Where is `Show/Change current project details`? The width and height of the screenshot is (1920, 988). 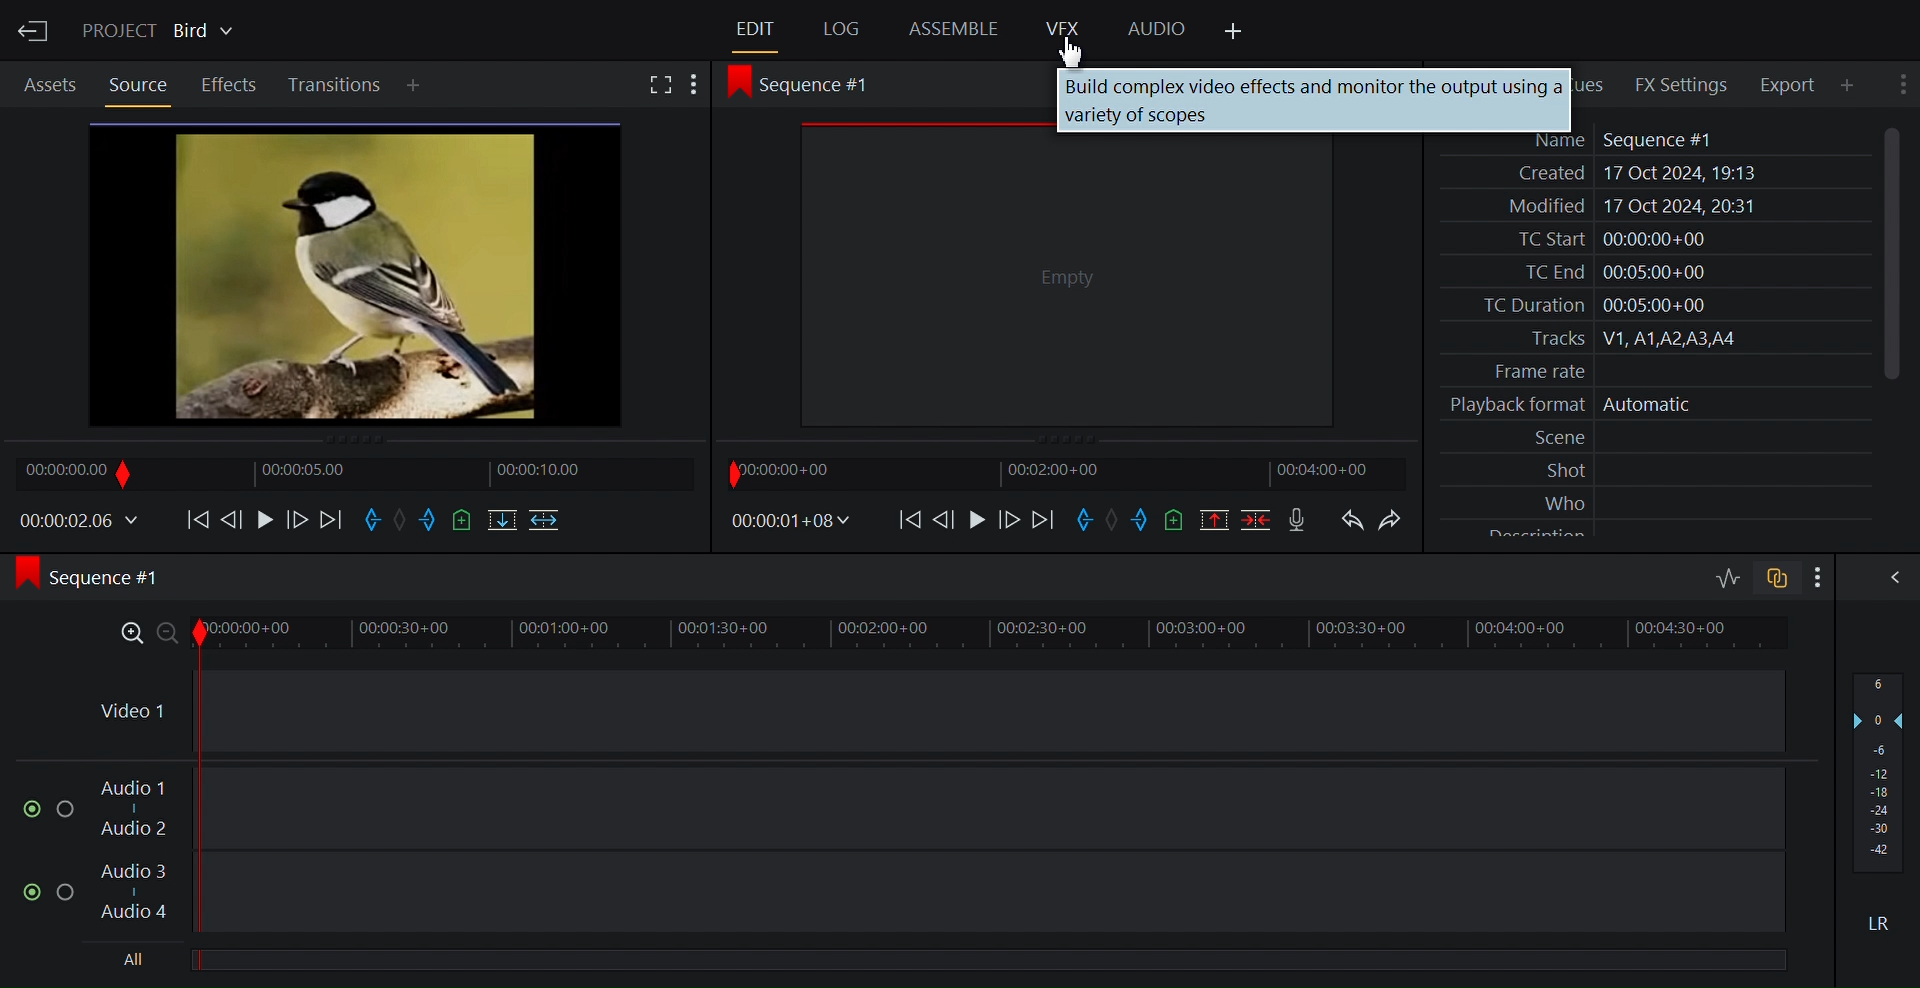 Show/Change current project details is located at coordinates (161, 28).